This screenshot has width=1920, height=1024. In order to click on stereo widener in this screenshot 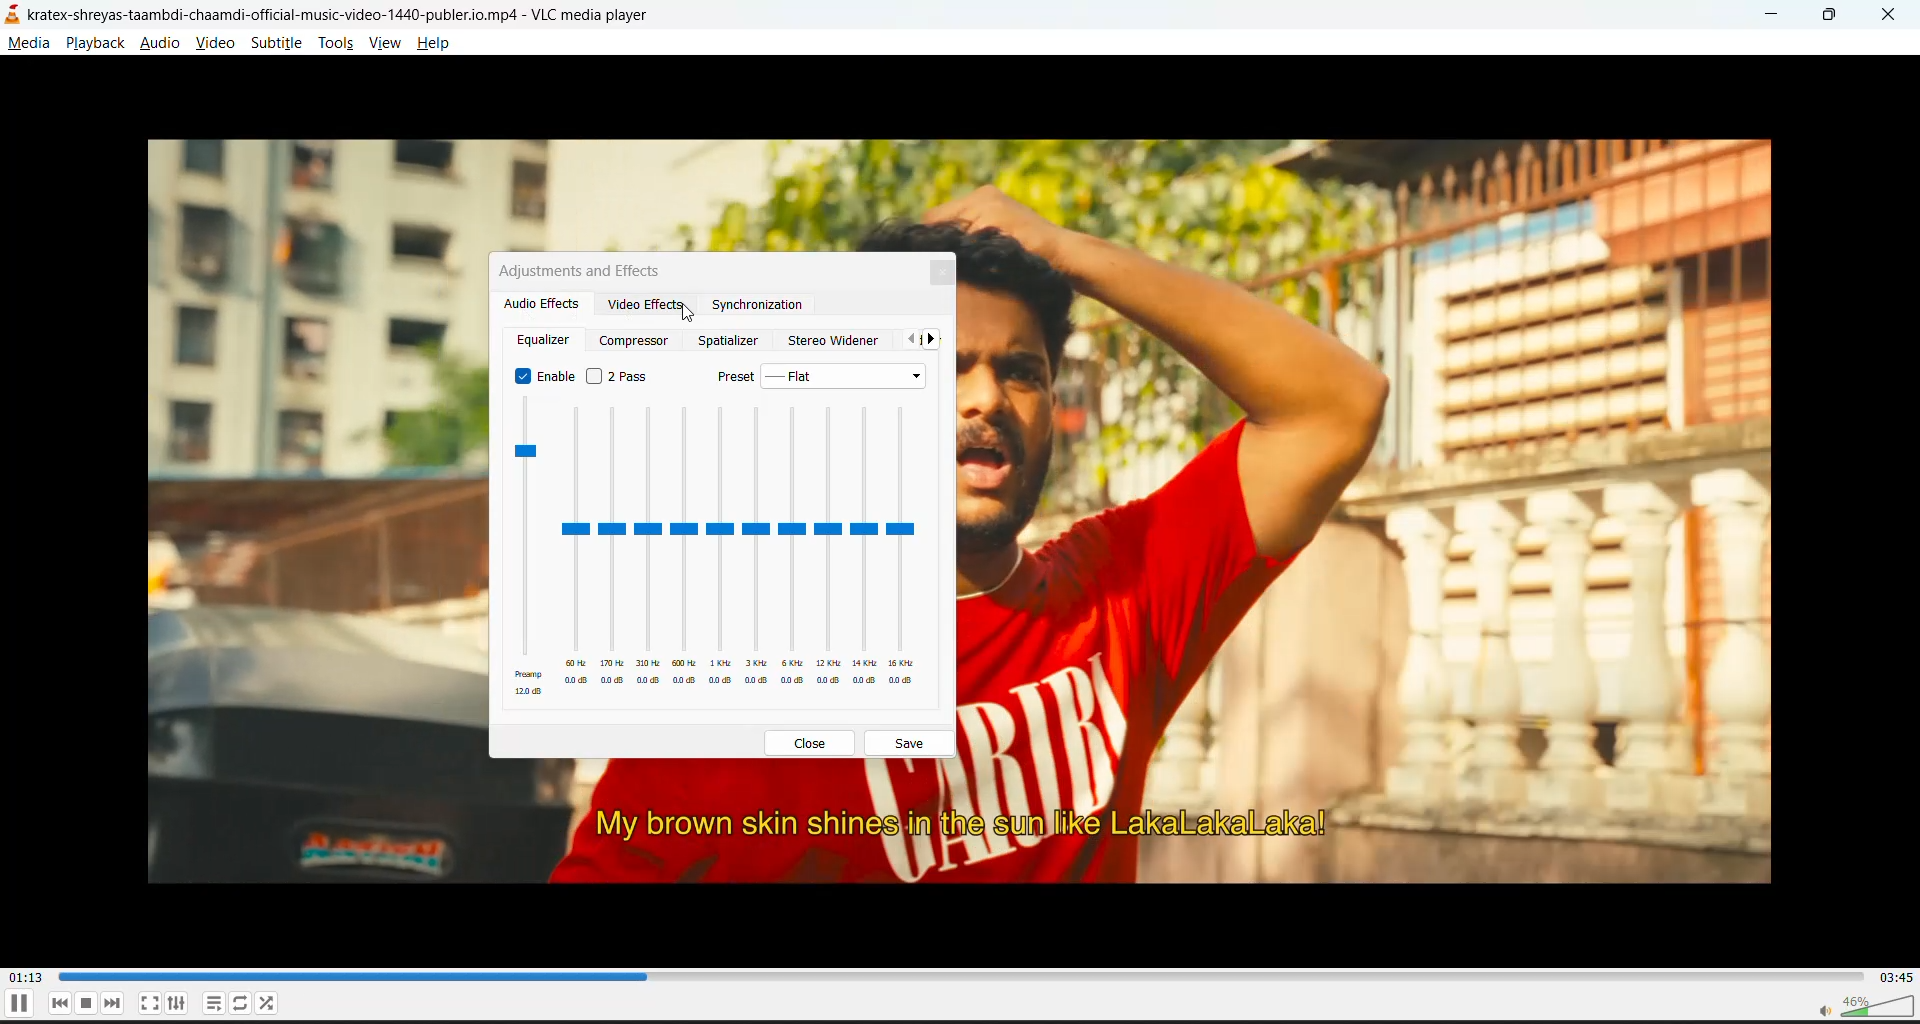, I will do `click(833, 342)`.